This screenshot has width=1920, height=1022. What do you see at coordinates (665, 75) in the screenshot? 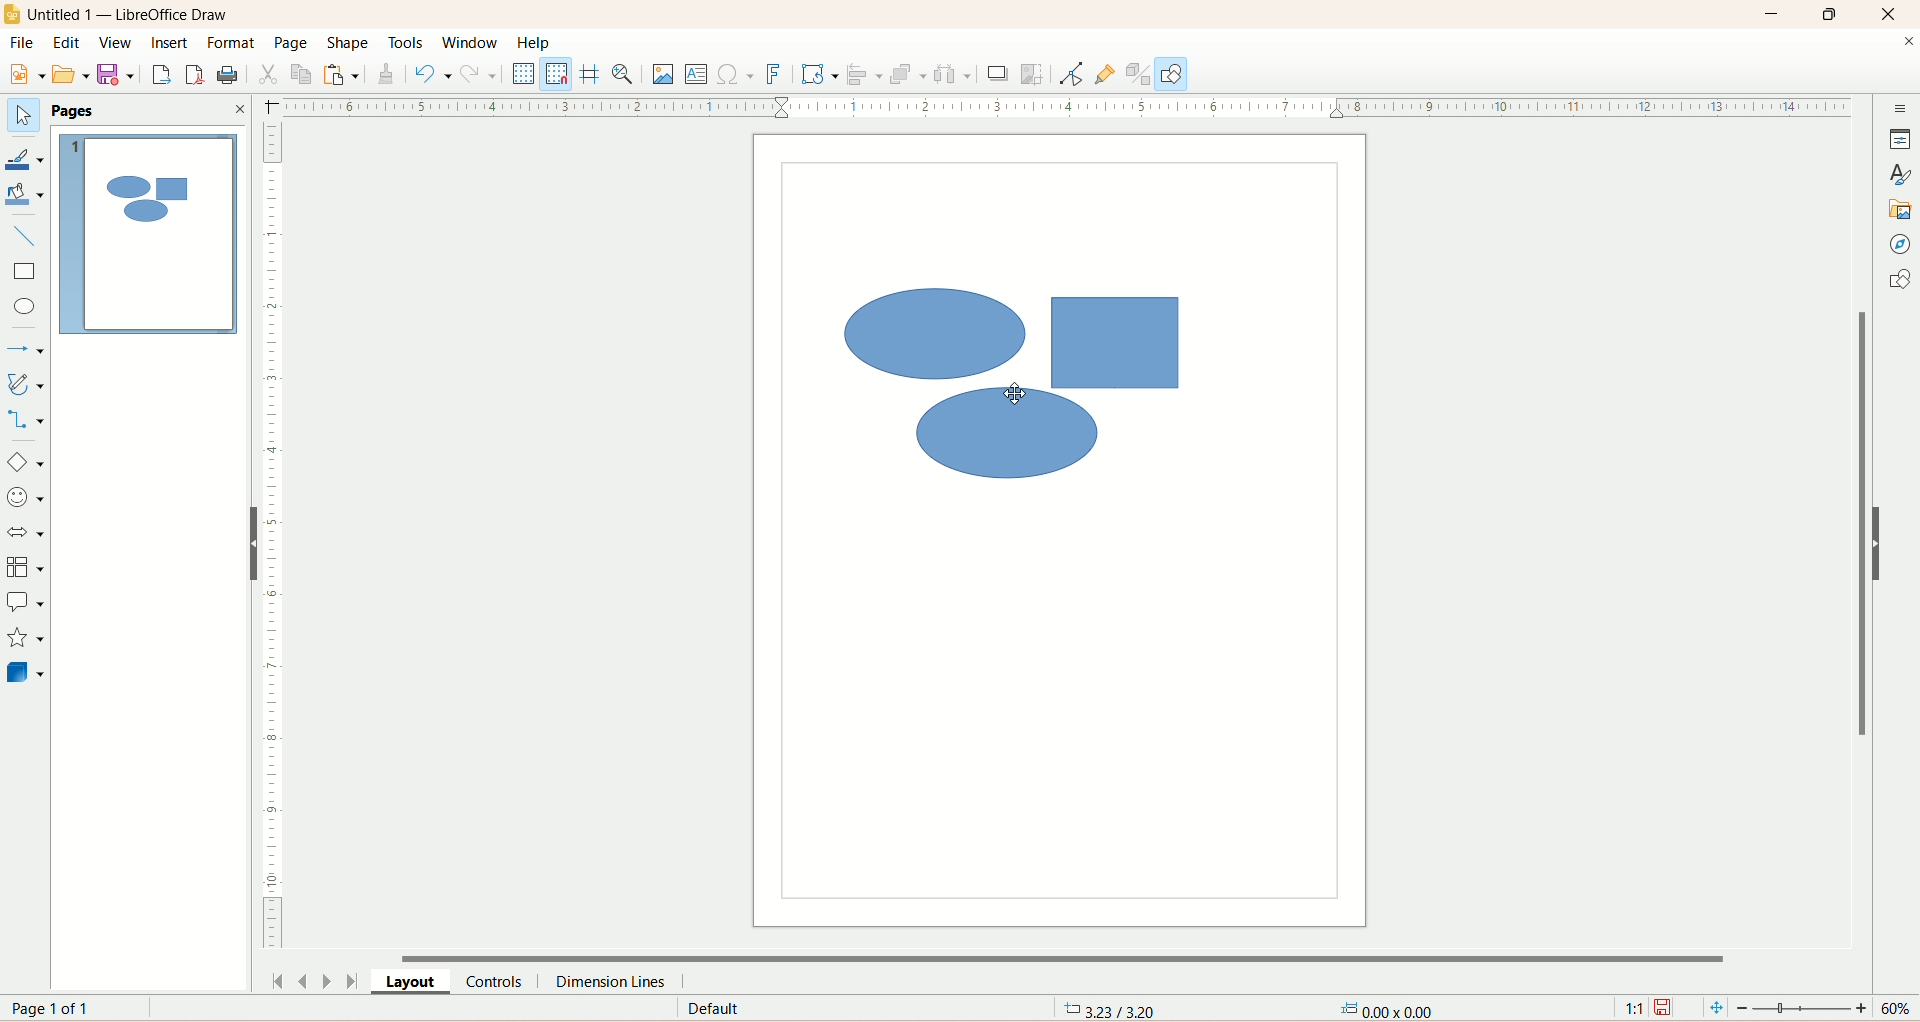
I see `insert image` at bounding box center [665, 75].